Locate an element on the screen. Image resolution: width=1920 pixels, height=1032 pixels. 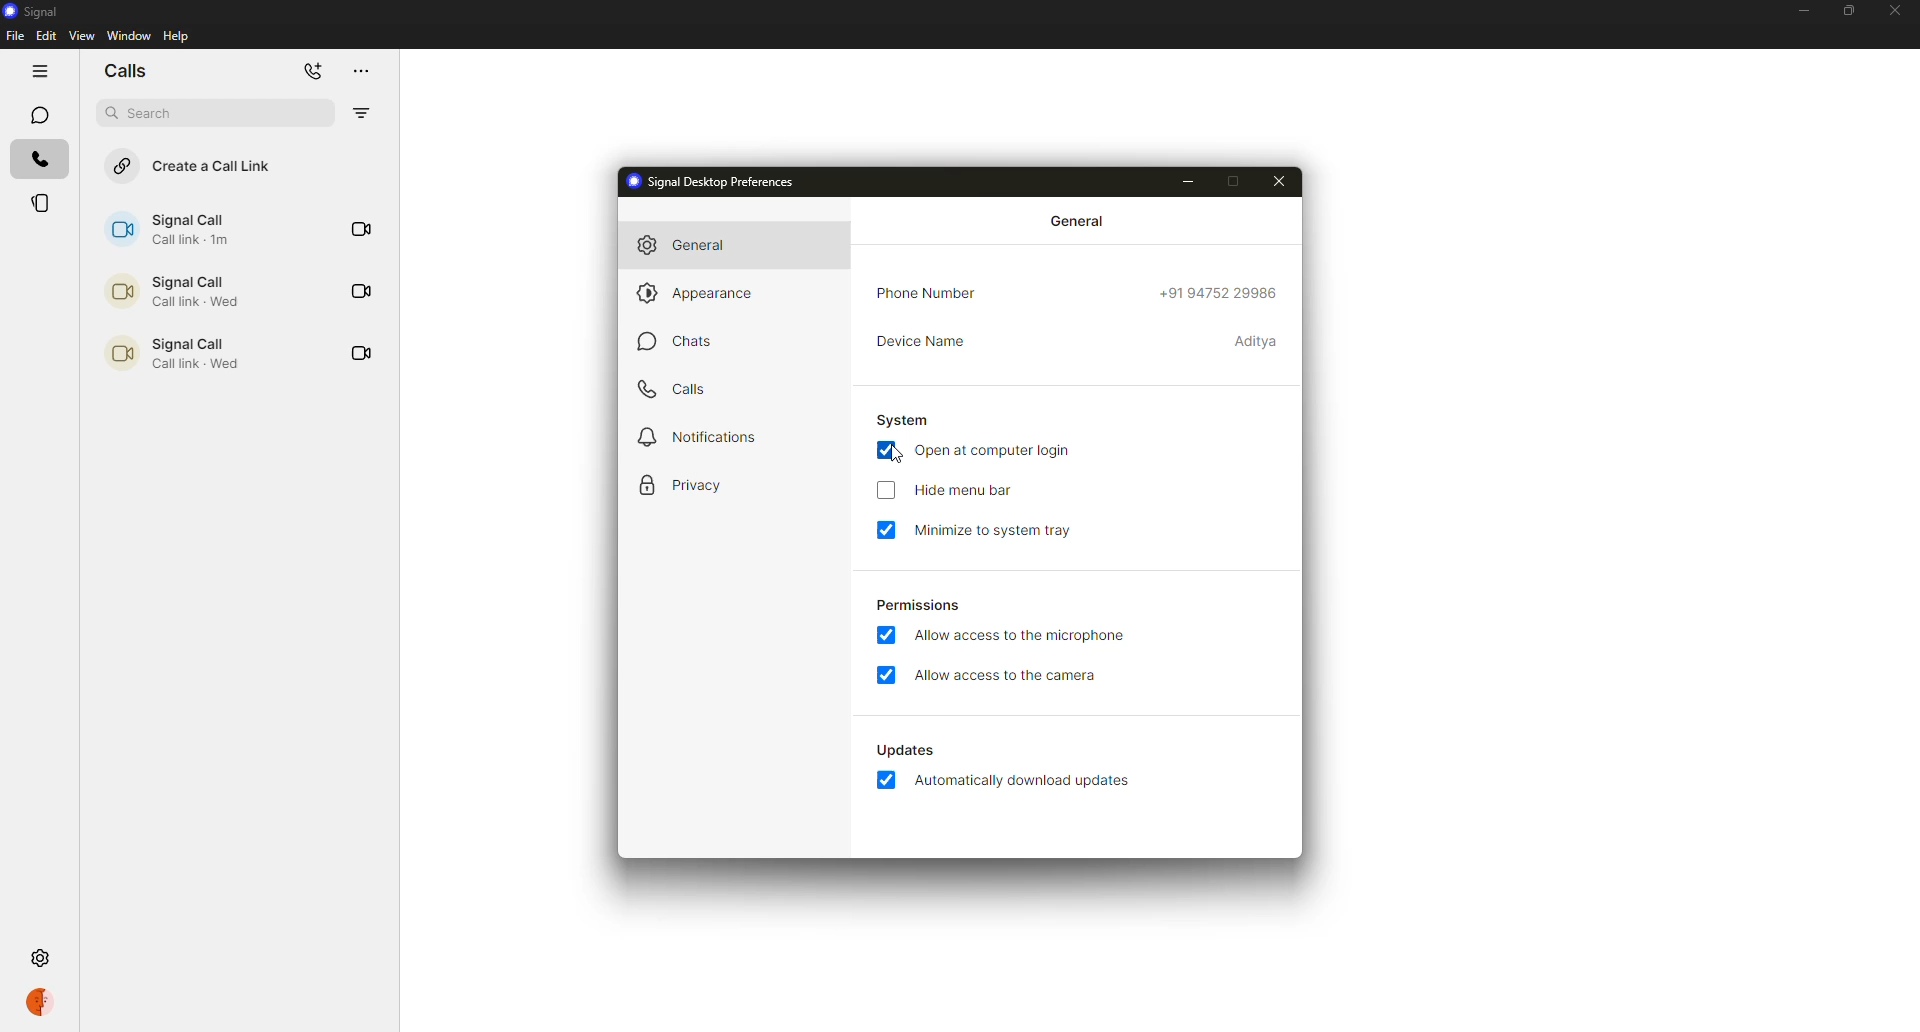
video is located at coordinates (358, 353).